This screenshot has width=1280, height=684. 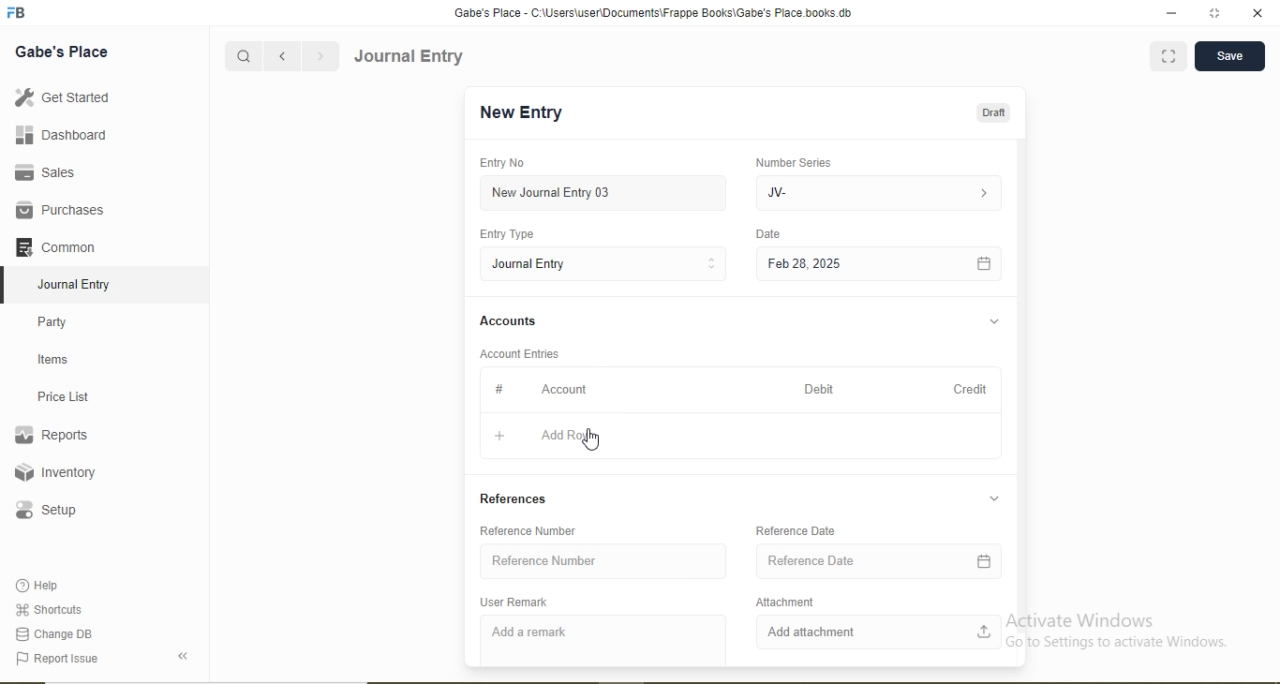 What do you see at coordinates (42, 172) in the screenshot?
I see `Sales` at bounding box center [42, 172].